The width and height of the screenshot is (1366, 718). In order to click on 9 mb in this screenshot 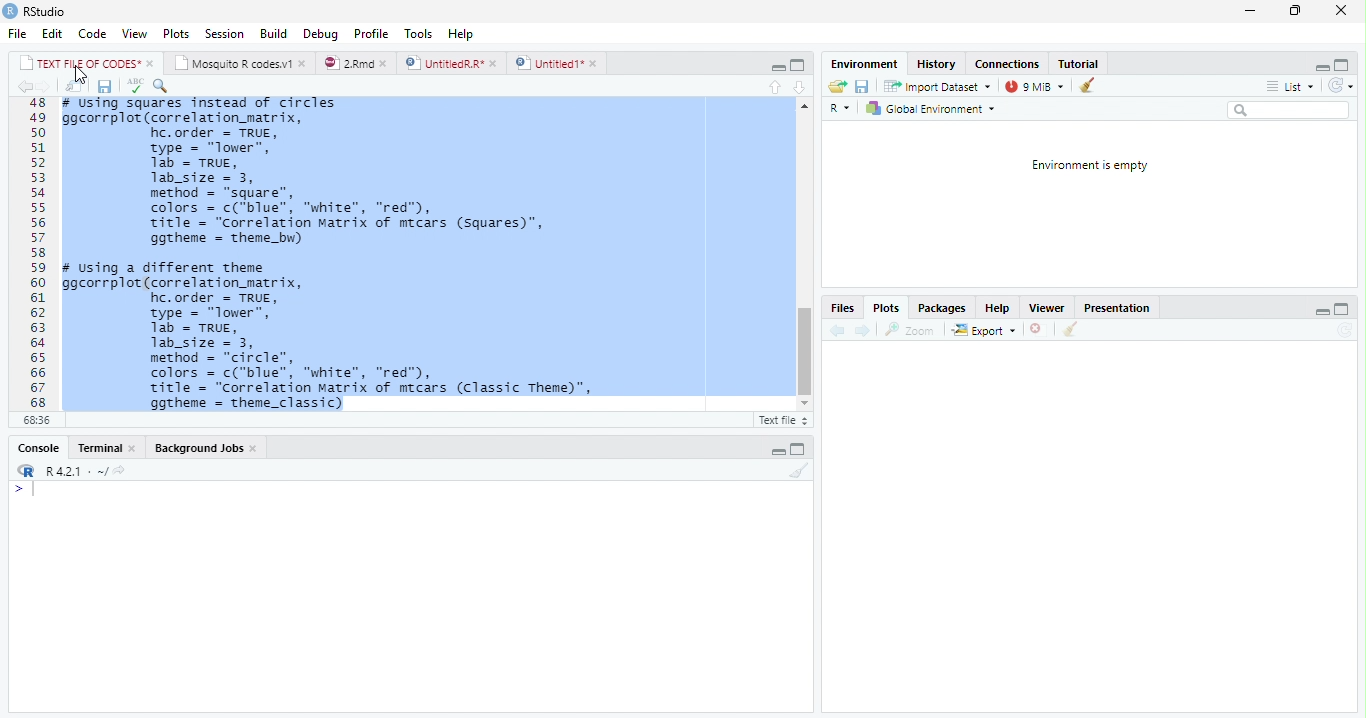, I will do `click(1036, 87)`.